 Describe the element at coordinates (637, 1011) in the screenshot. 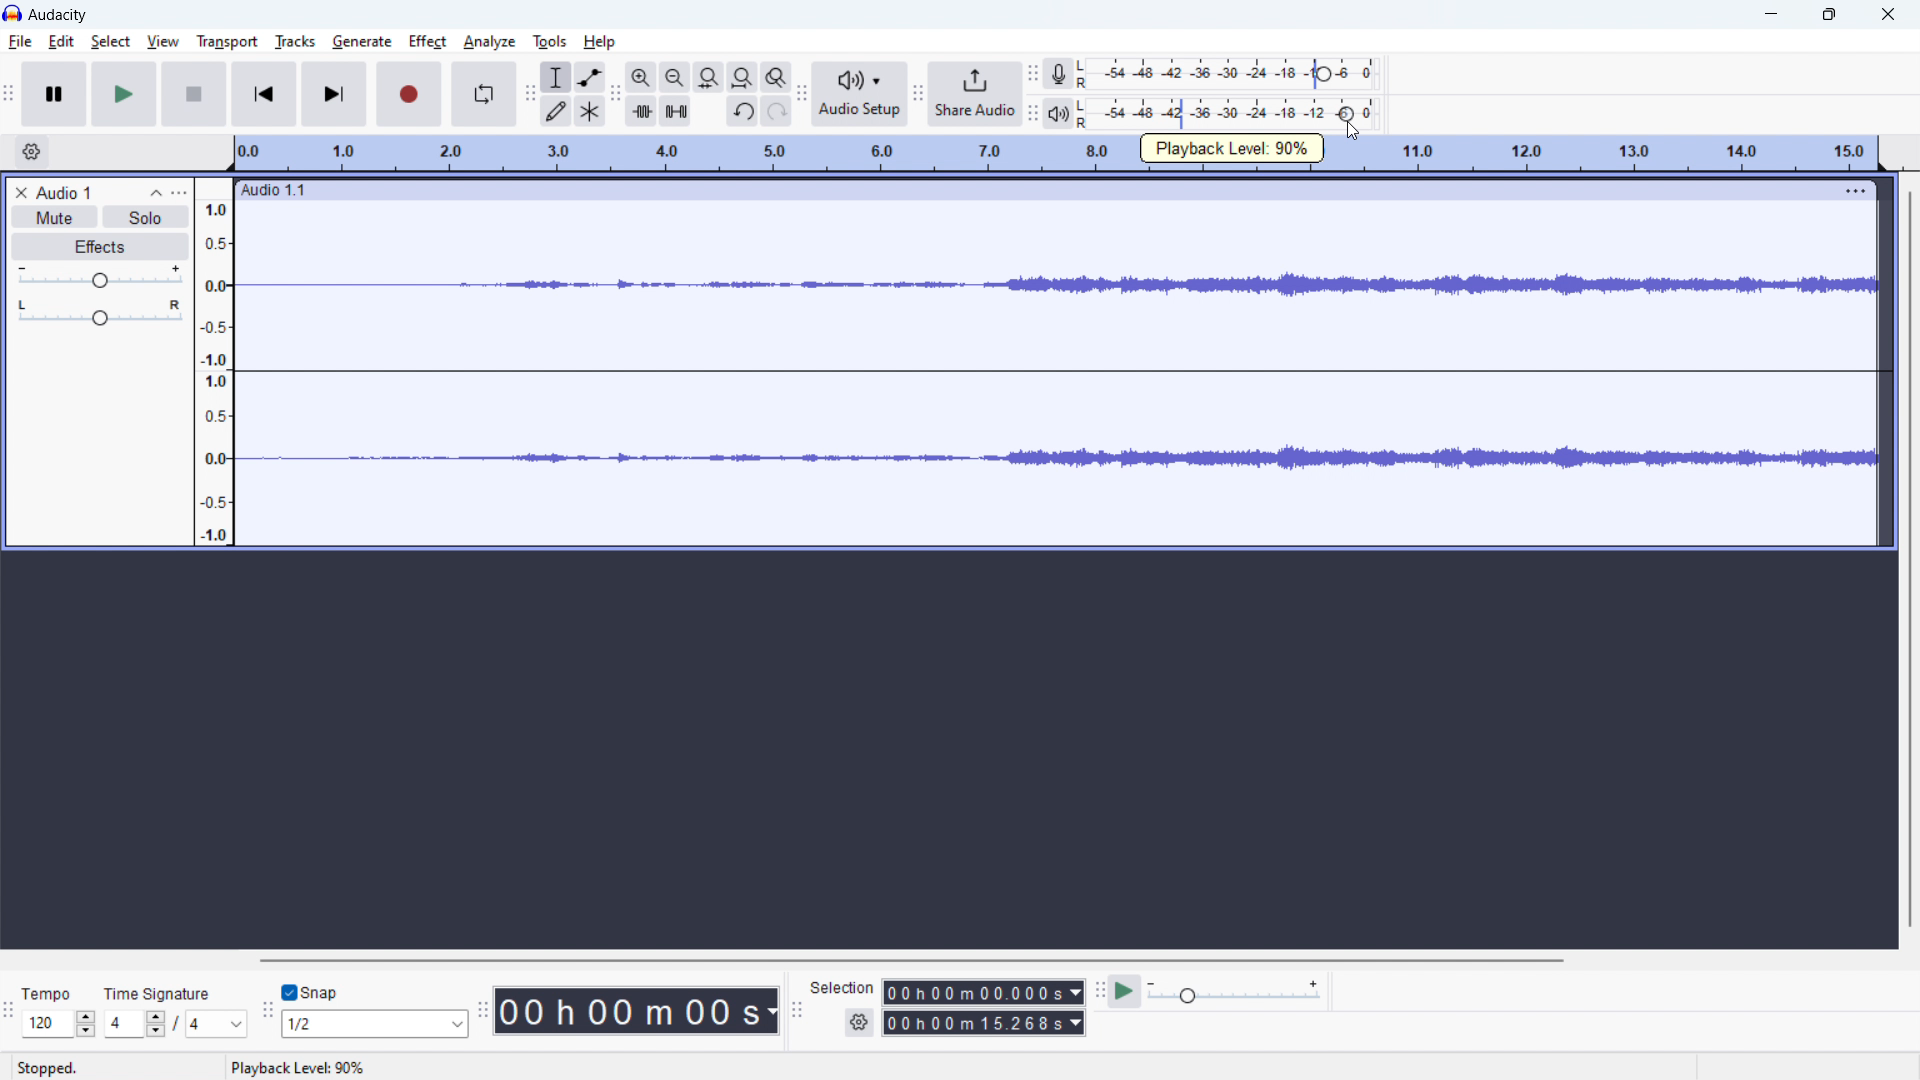

I see `time` at that location.